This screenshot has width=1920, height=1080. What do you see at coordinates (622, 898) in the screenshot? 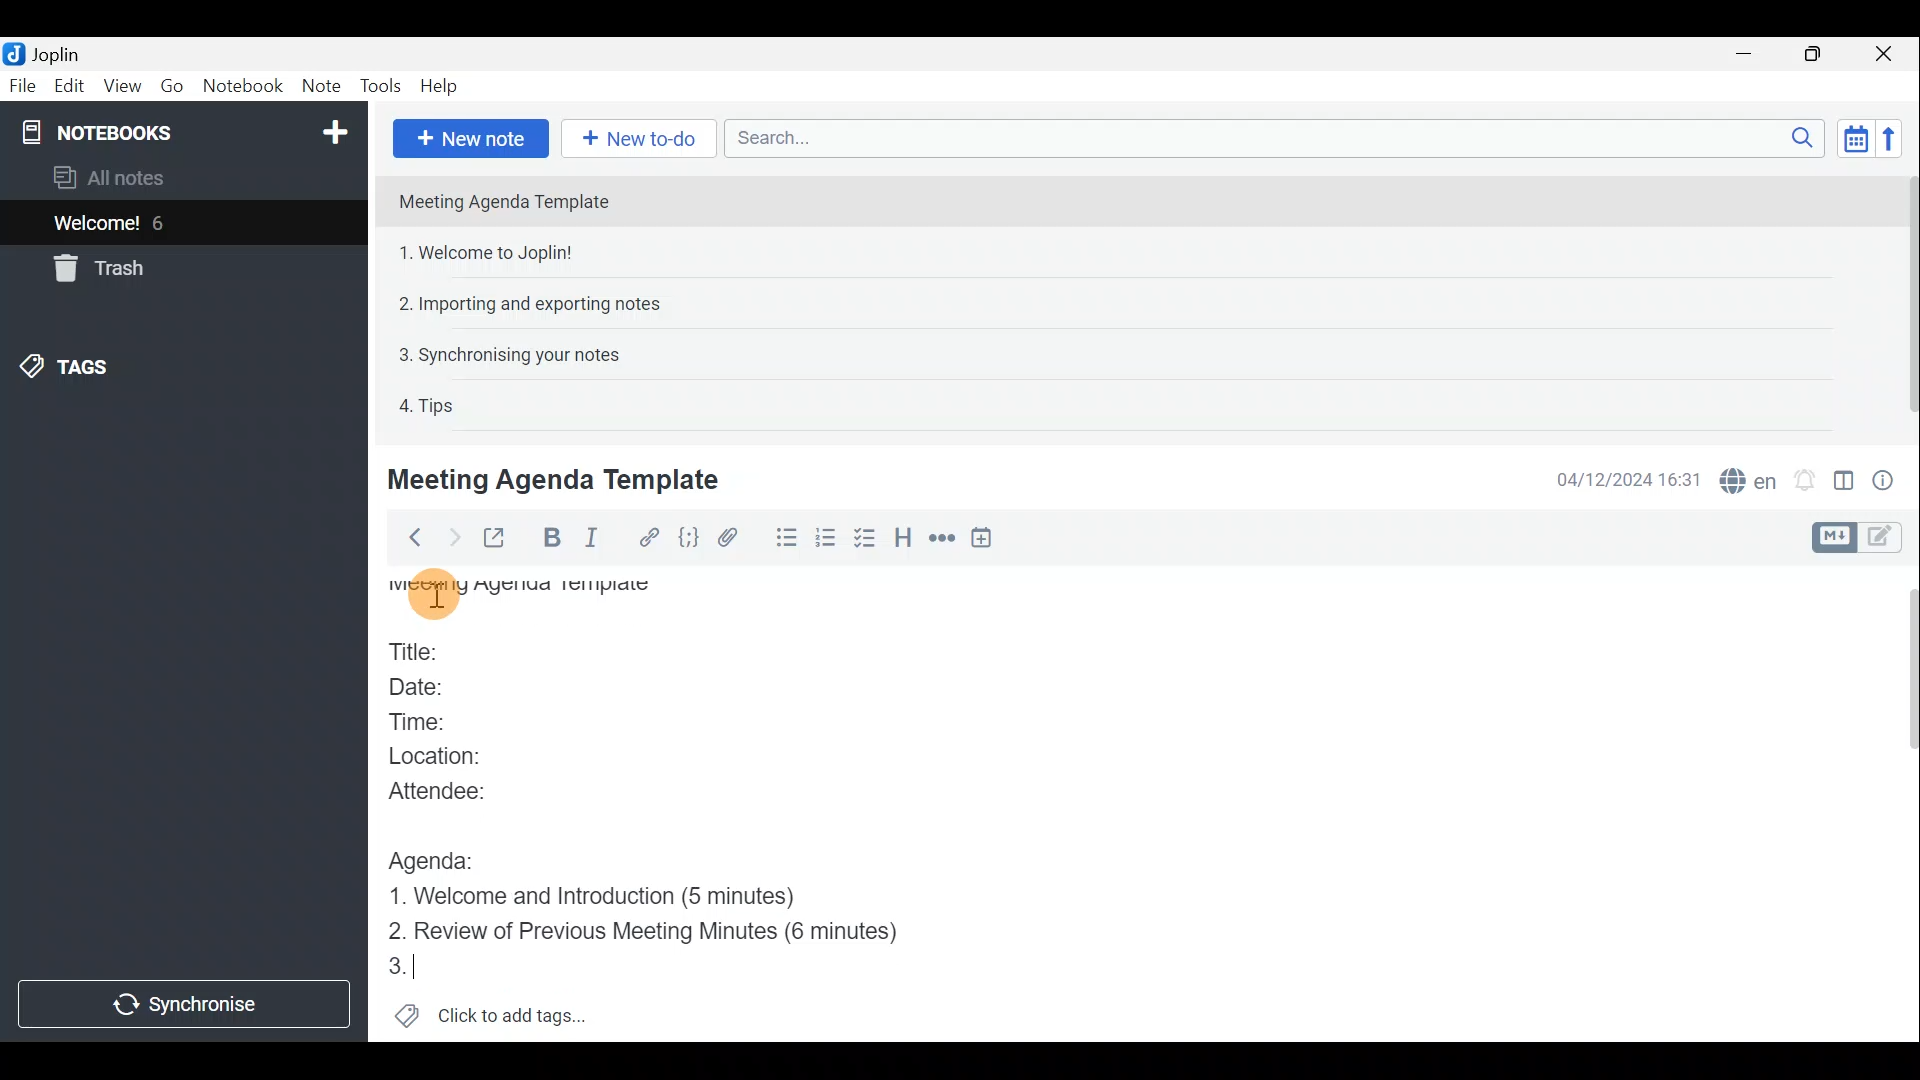
I see `1. Welcome and Introduction (5 minutes)` at bounding box center [622, 898].